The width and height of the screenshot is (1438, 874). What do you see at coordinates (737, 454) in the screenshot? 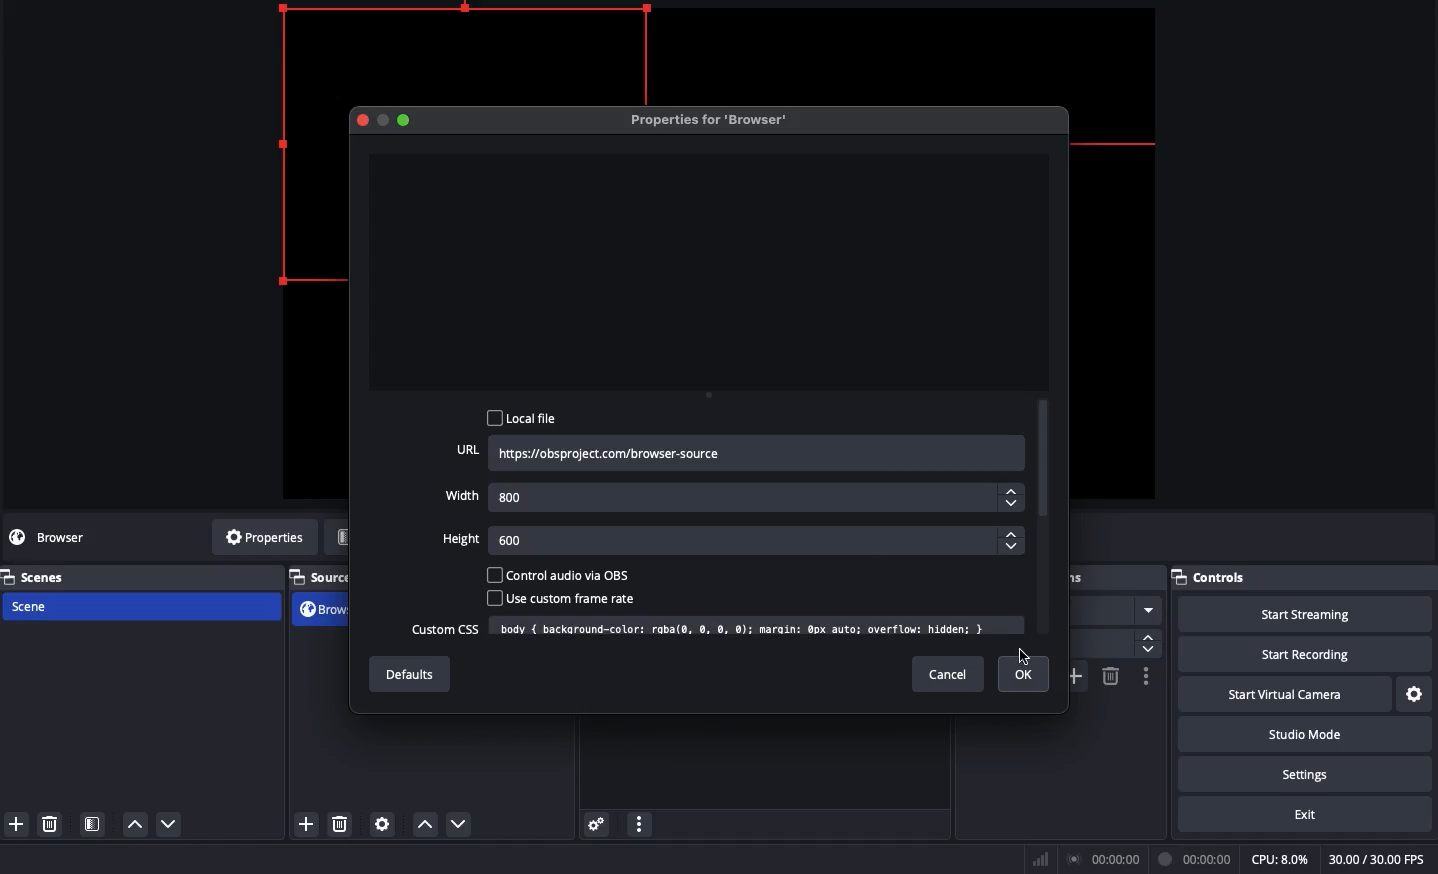
I see `URL` at bounding box center [737, 454].